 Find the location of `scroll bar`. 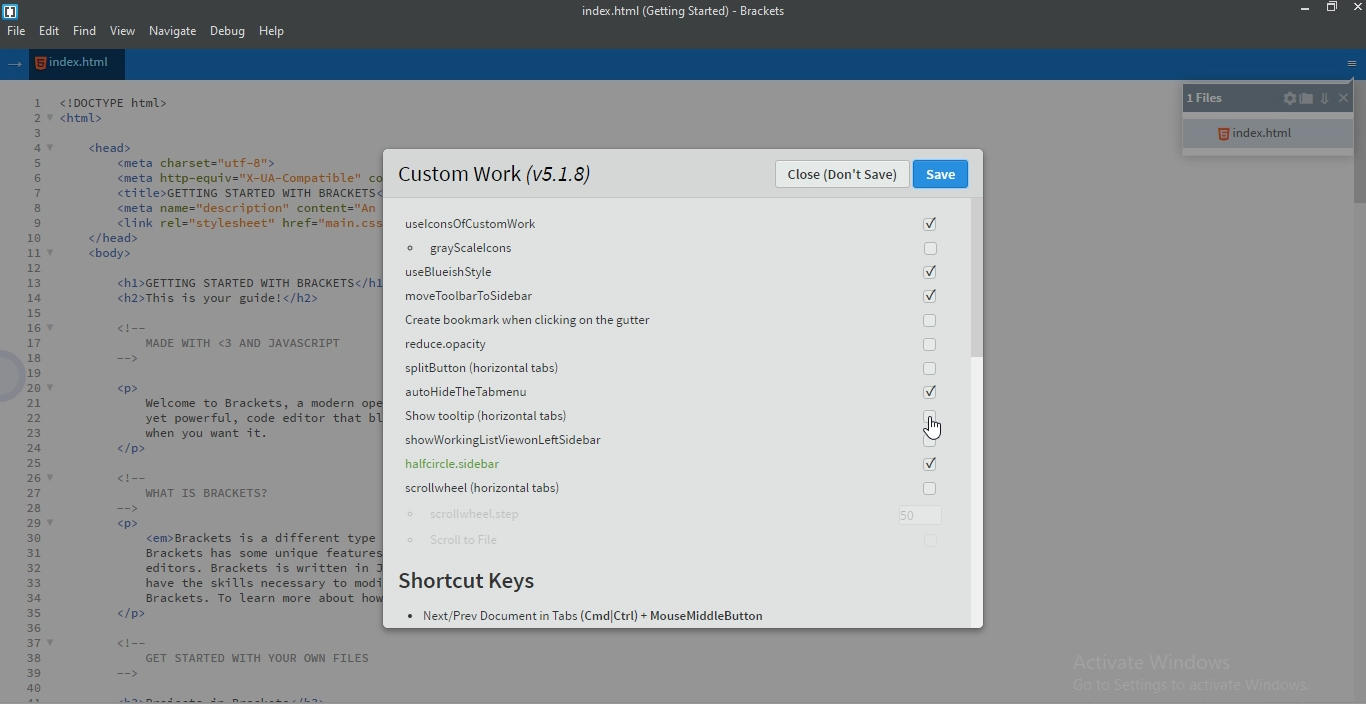

scroll bar is located at coordinates (1357, 147).